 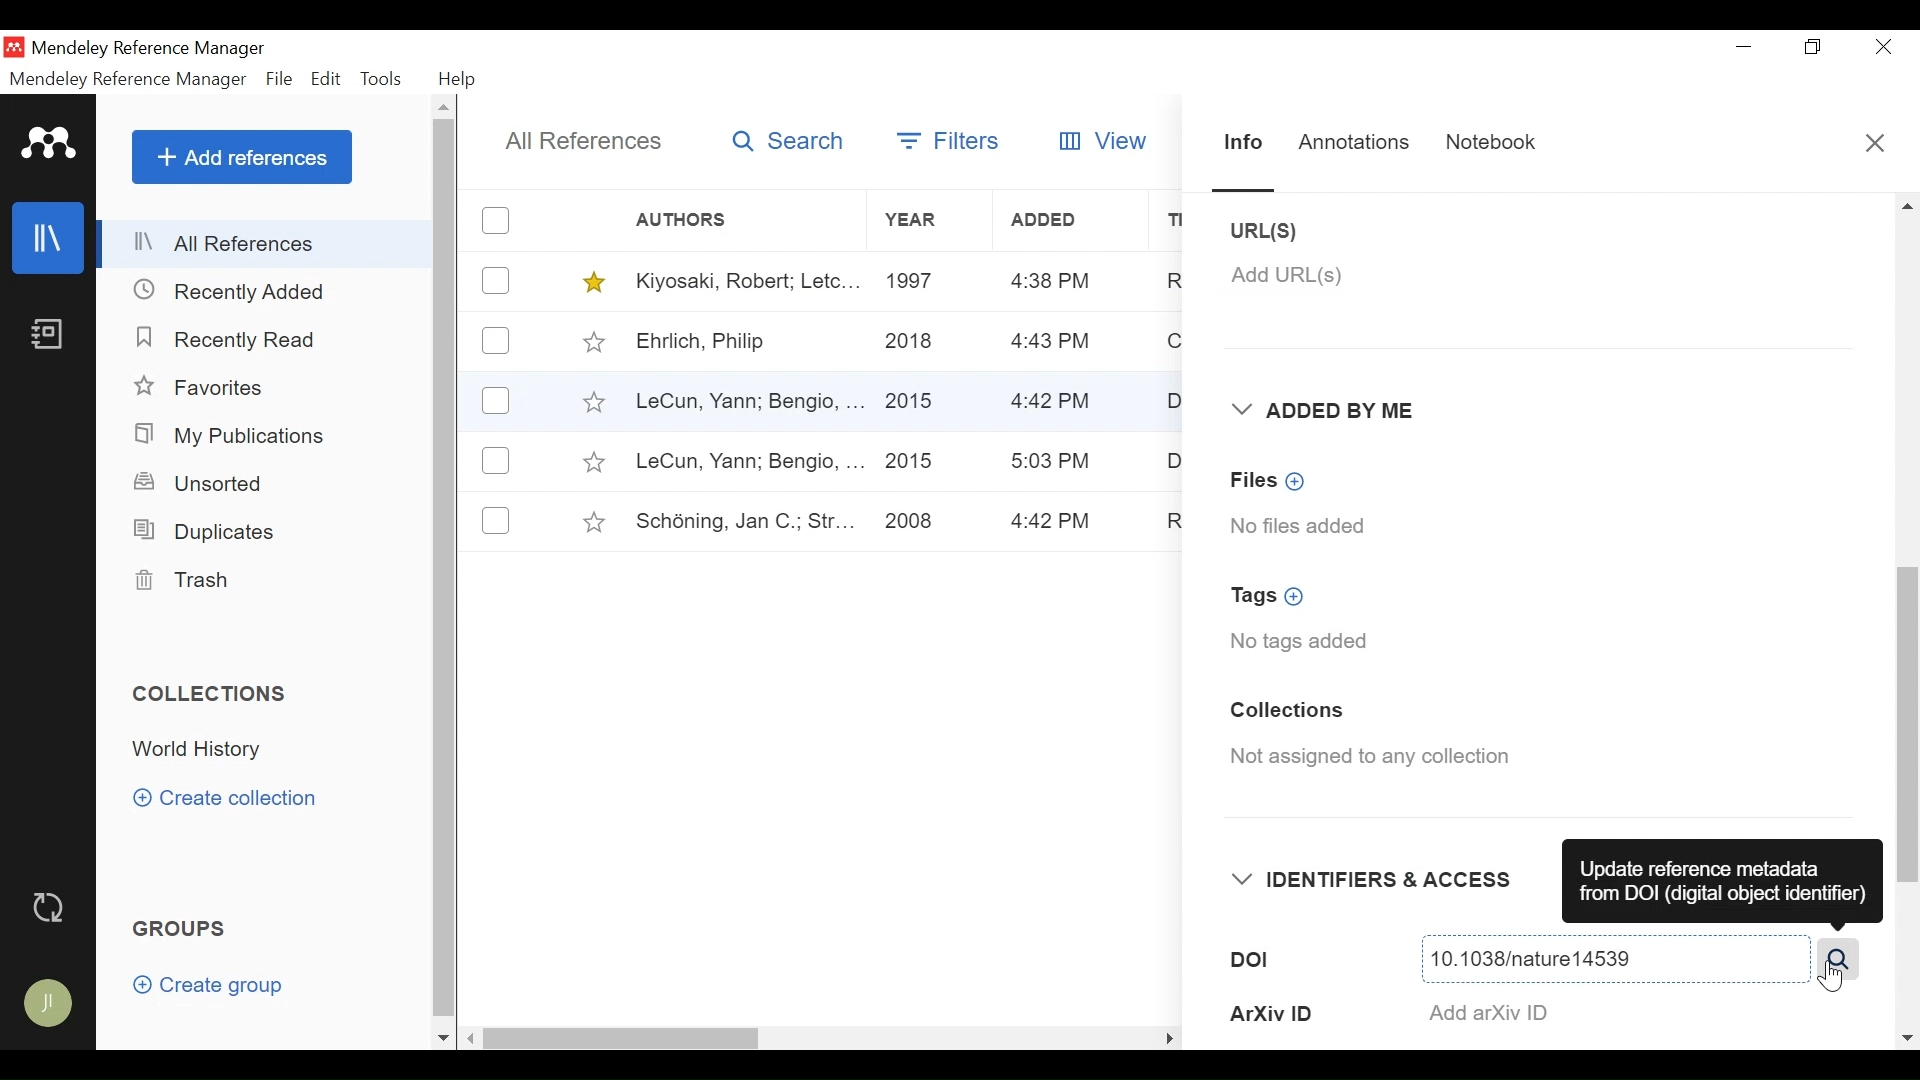 I want to click on 5:03 PM, so click(x=1052, y=461).